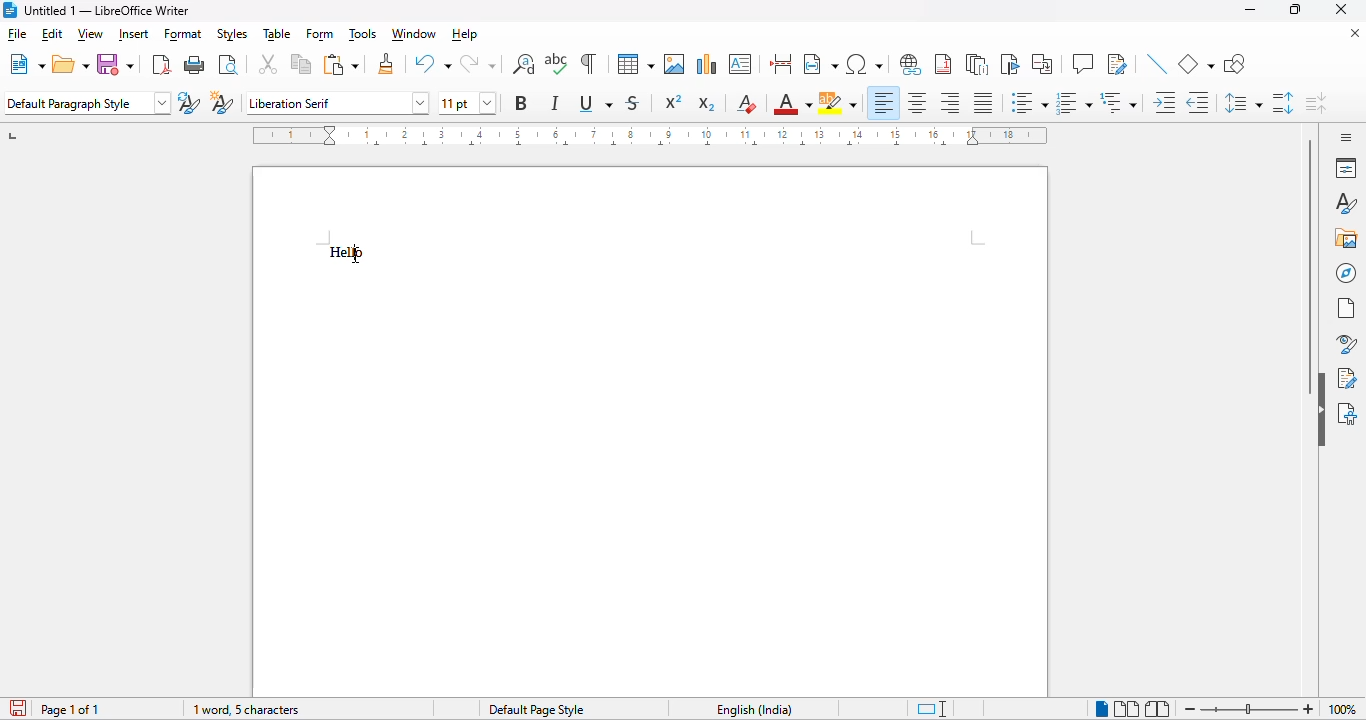 Image resolution: width=1366 pixels, height=720 pixels. I want to click on form, so click(319, 34).